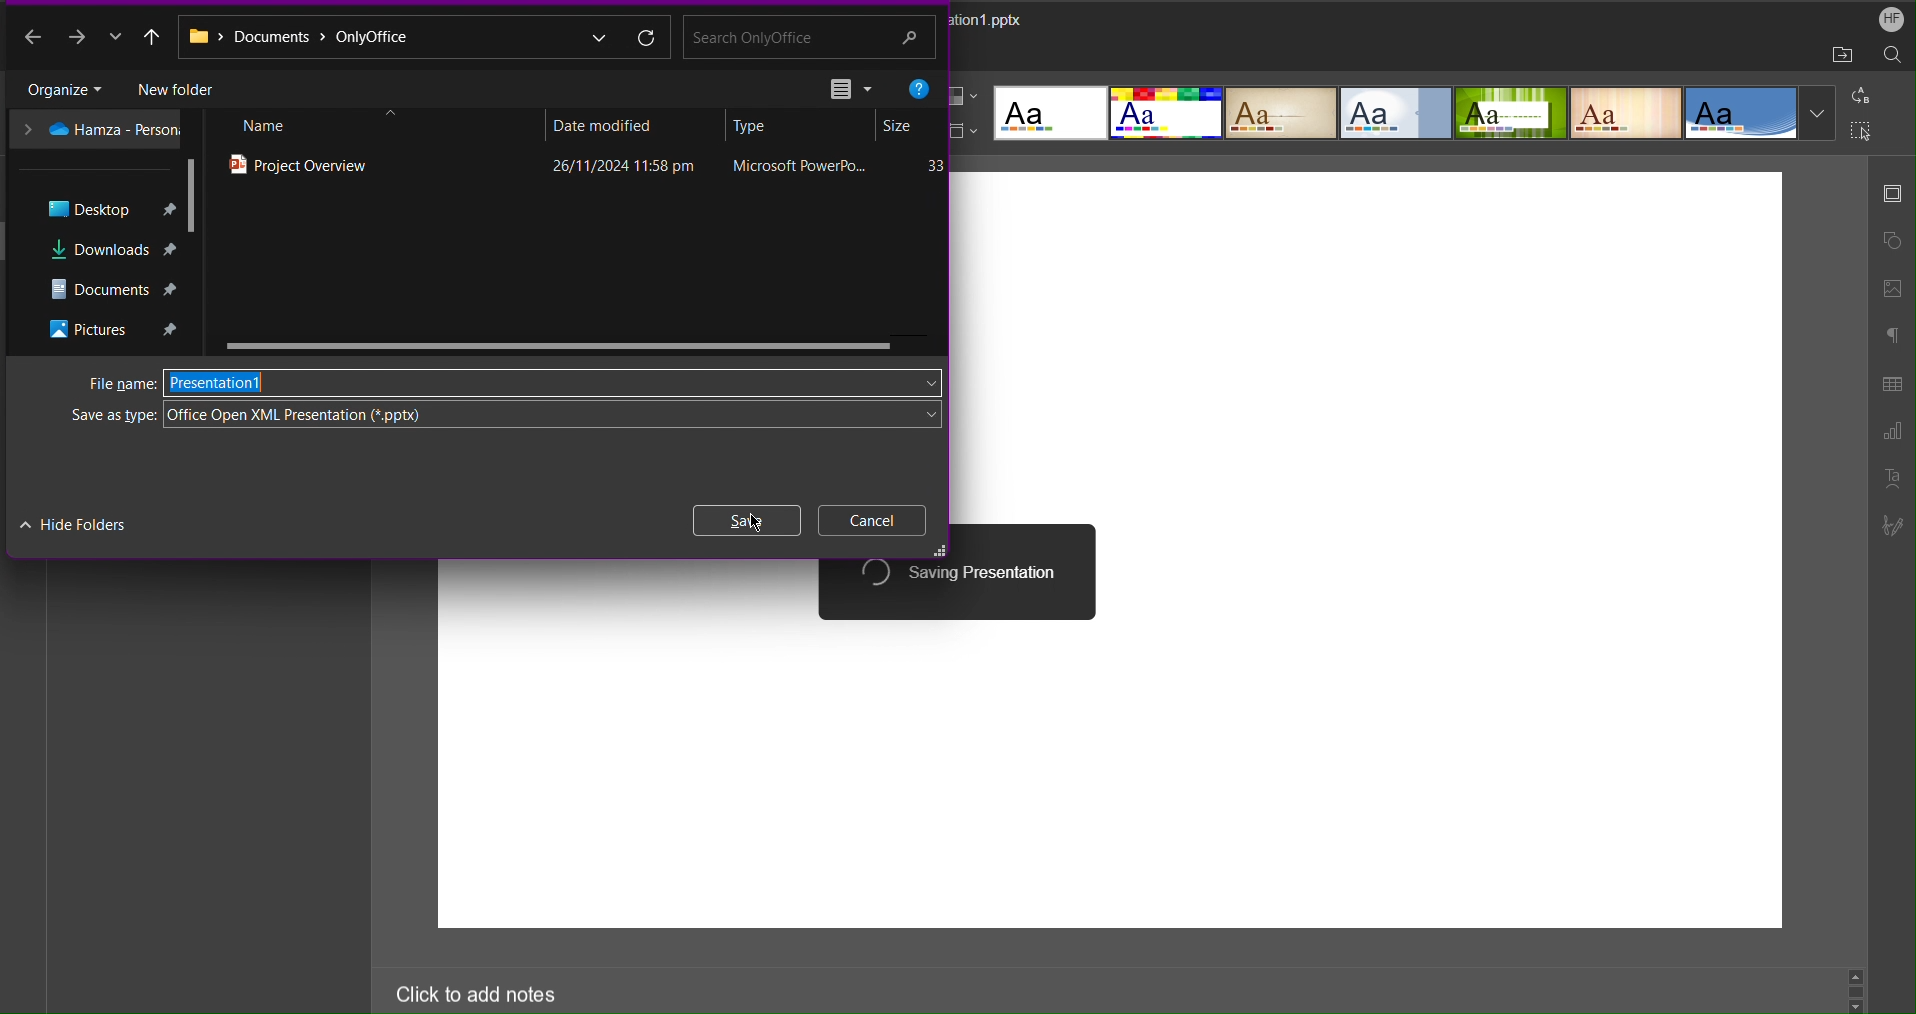  Describe the element at coordinates (841, 87) in the screenshot. I see `View` at that location.